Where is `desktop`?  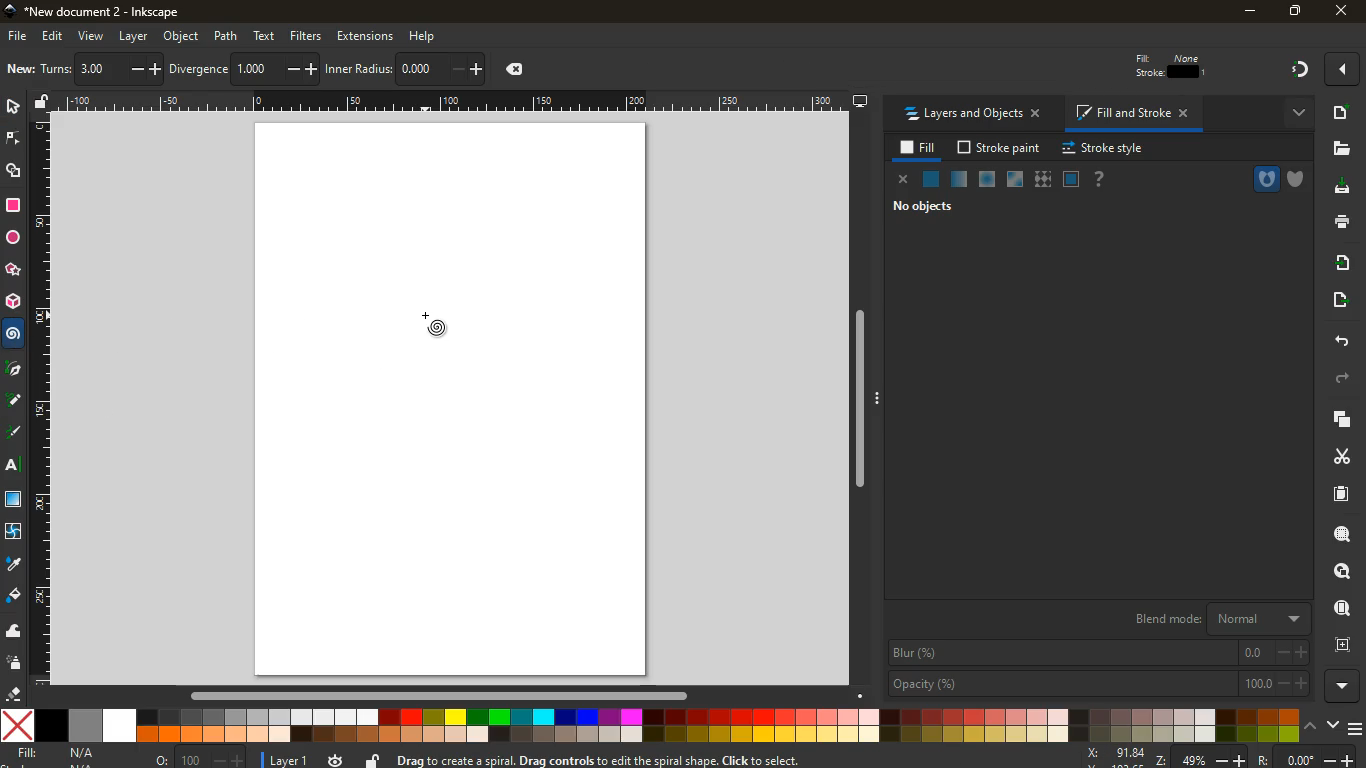 desktop is located at coordinates (860, 103).